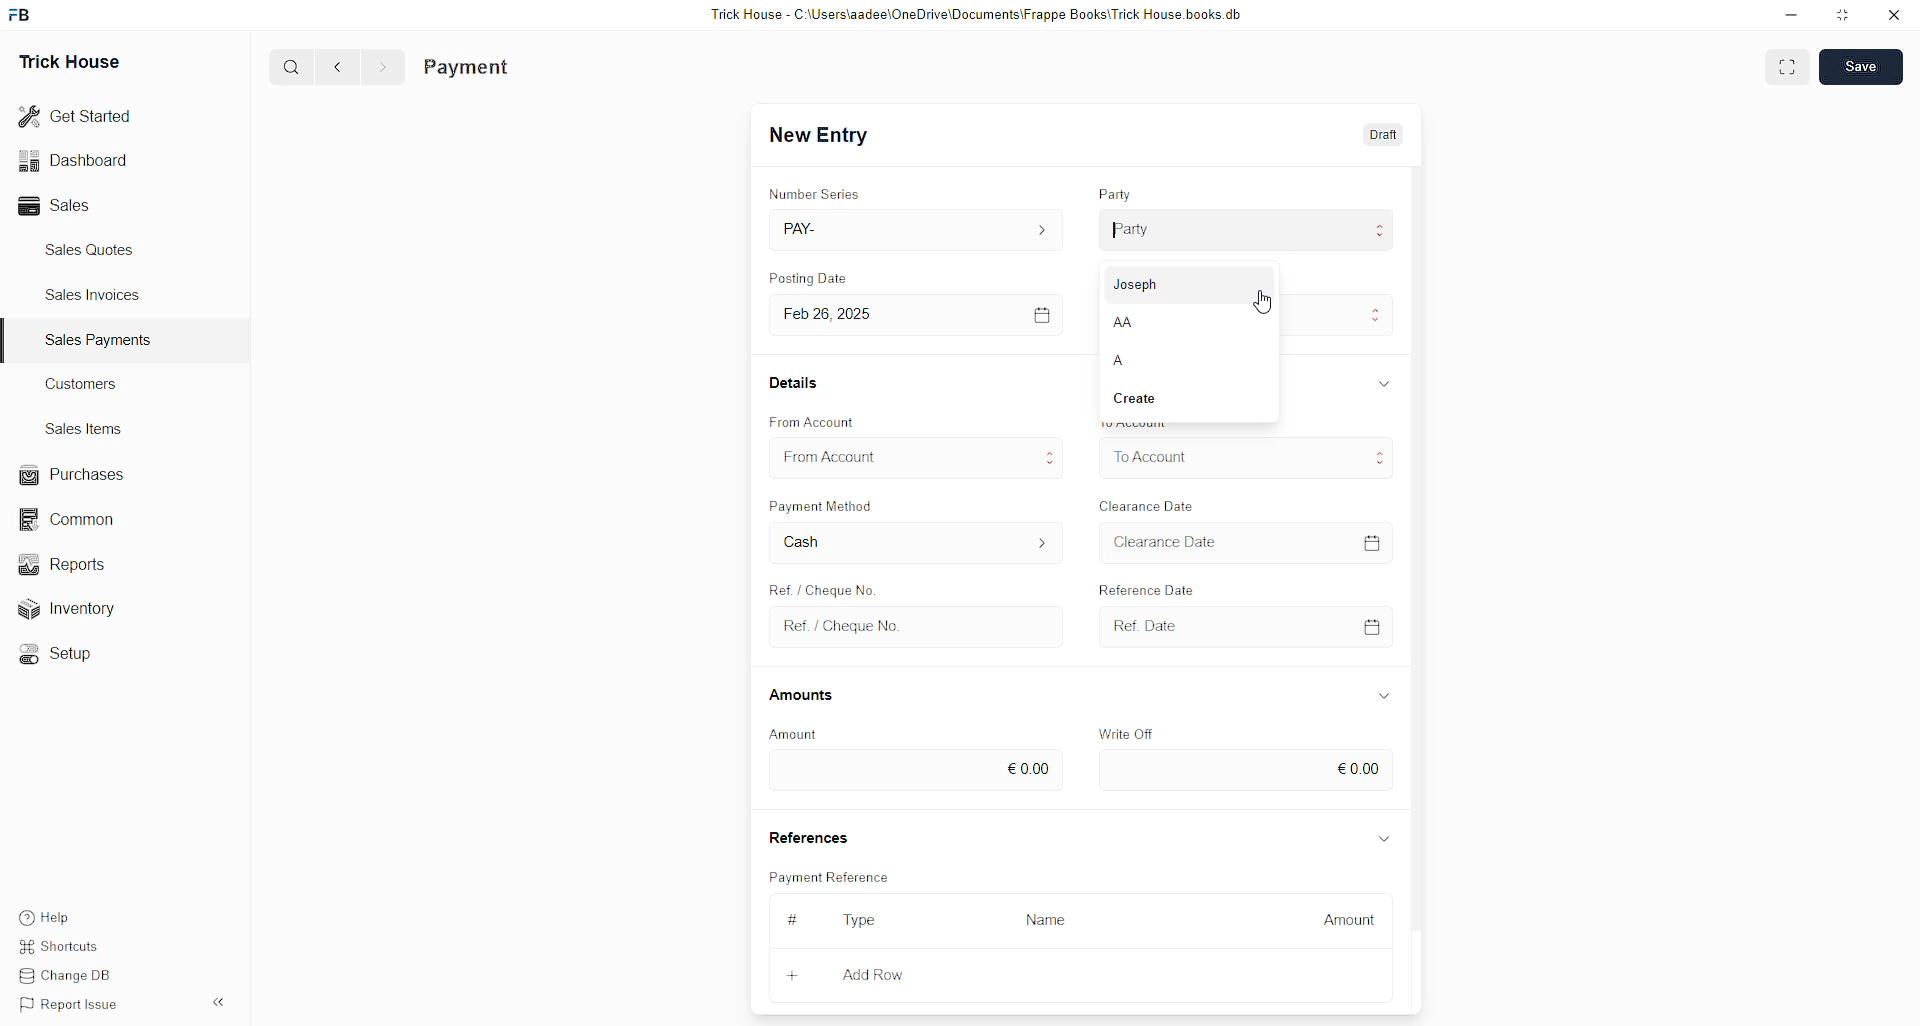 The height and width of the screenshot is (1026, 1920). Describe the element at coordinates (92, 249) in the screenshot. I see `Sales Quotes.` at that location.